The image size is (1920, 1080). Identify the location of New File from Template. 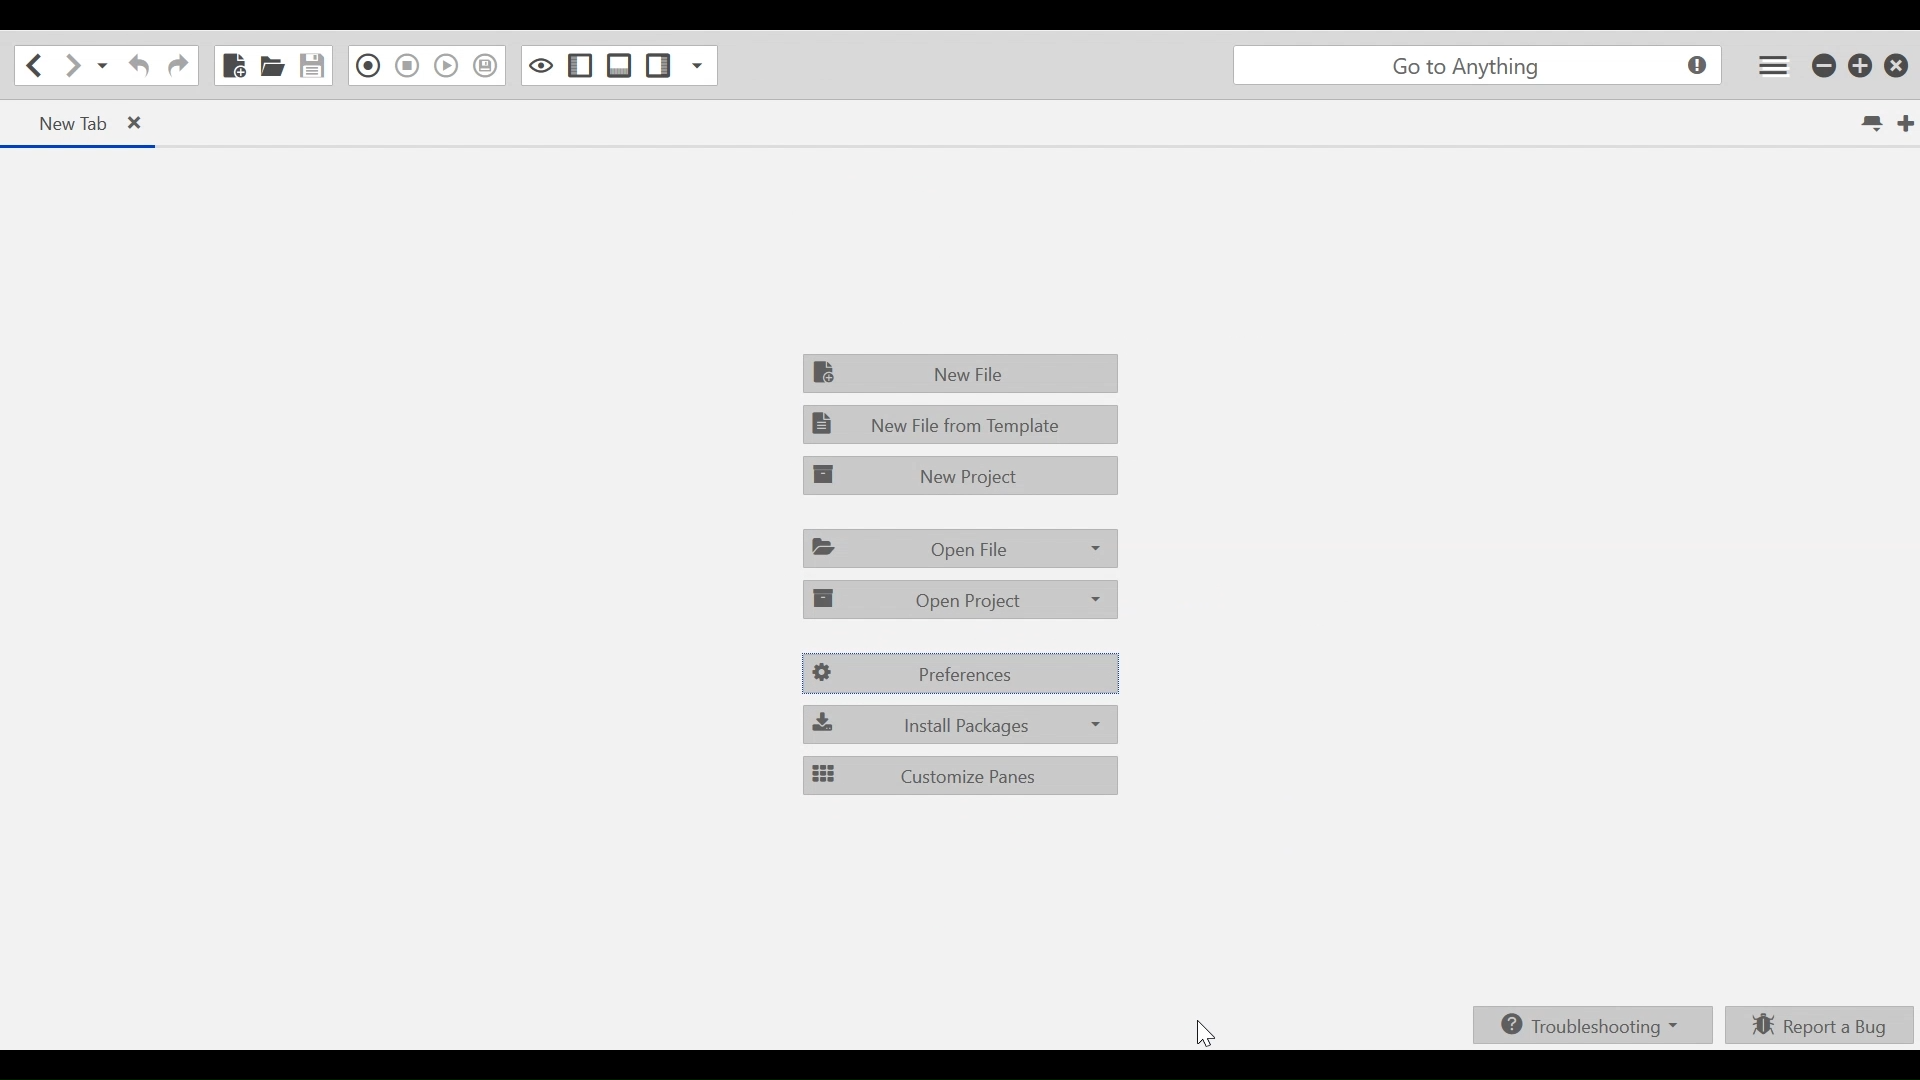
(962, 426).